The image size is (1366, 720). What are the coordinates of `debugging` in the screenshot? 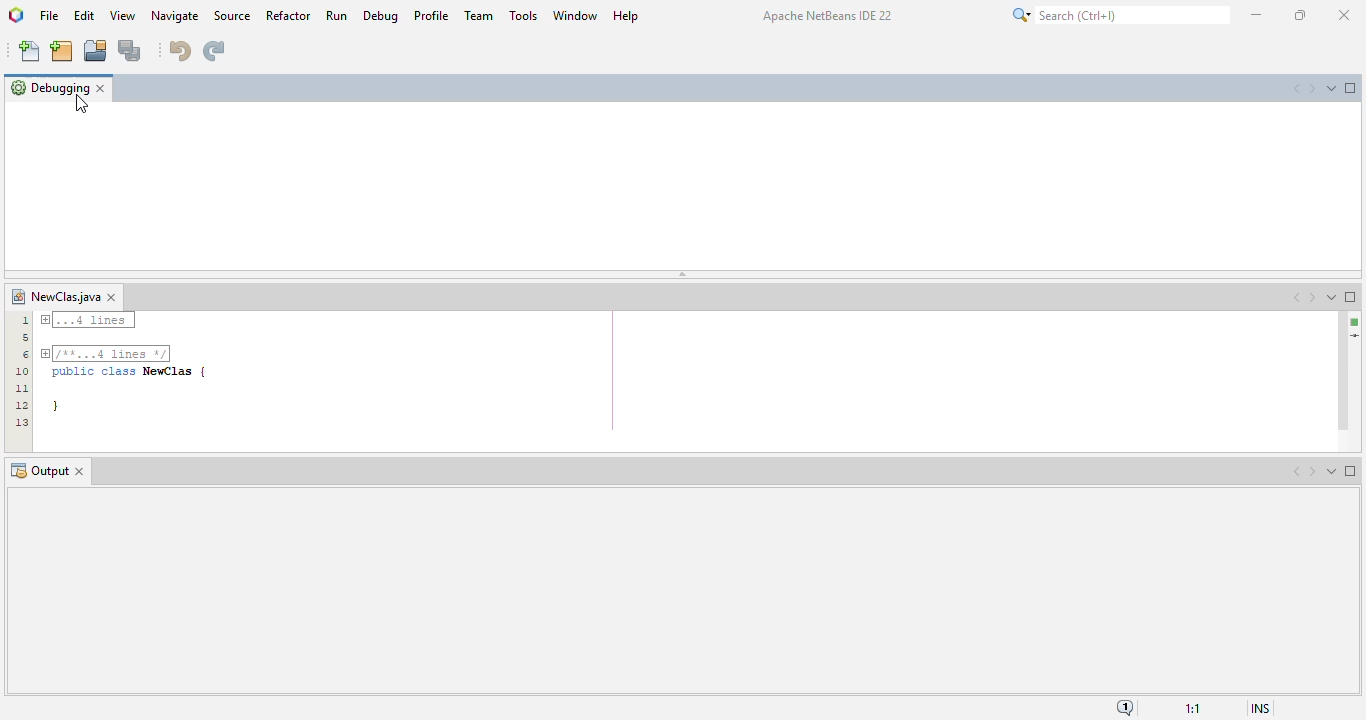 It's located at (49, 87).